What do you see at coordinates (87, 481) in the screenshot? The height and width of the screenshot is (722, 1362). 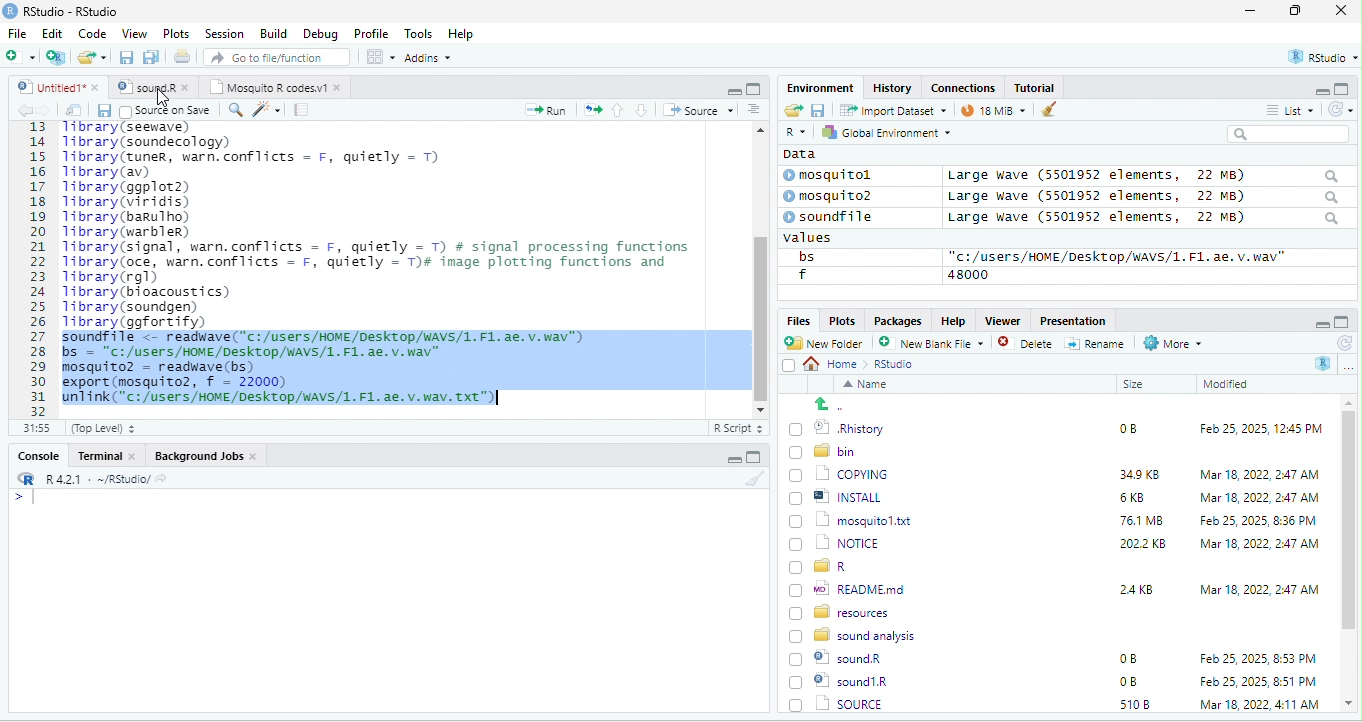 I see `RR R421 - ~/RStudio/` at bounding box center [87, 481].